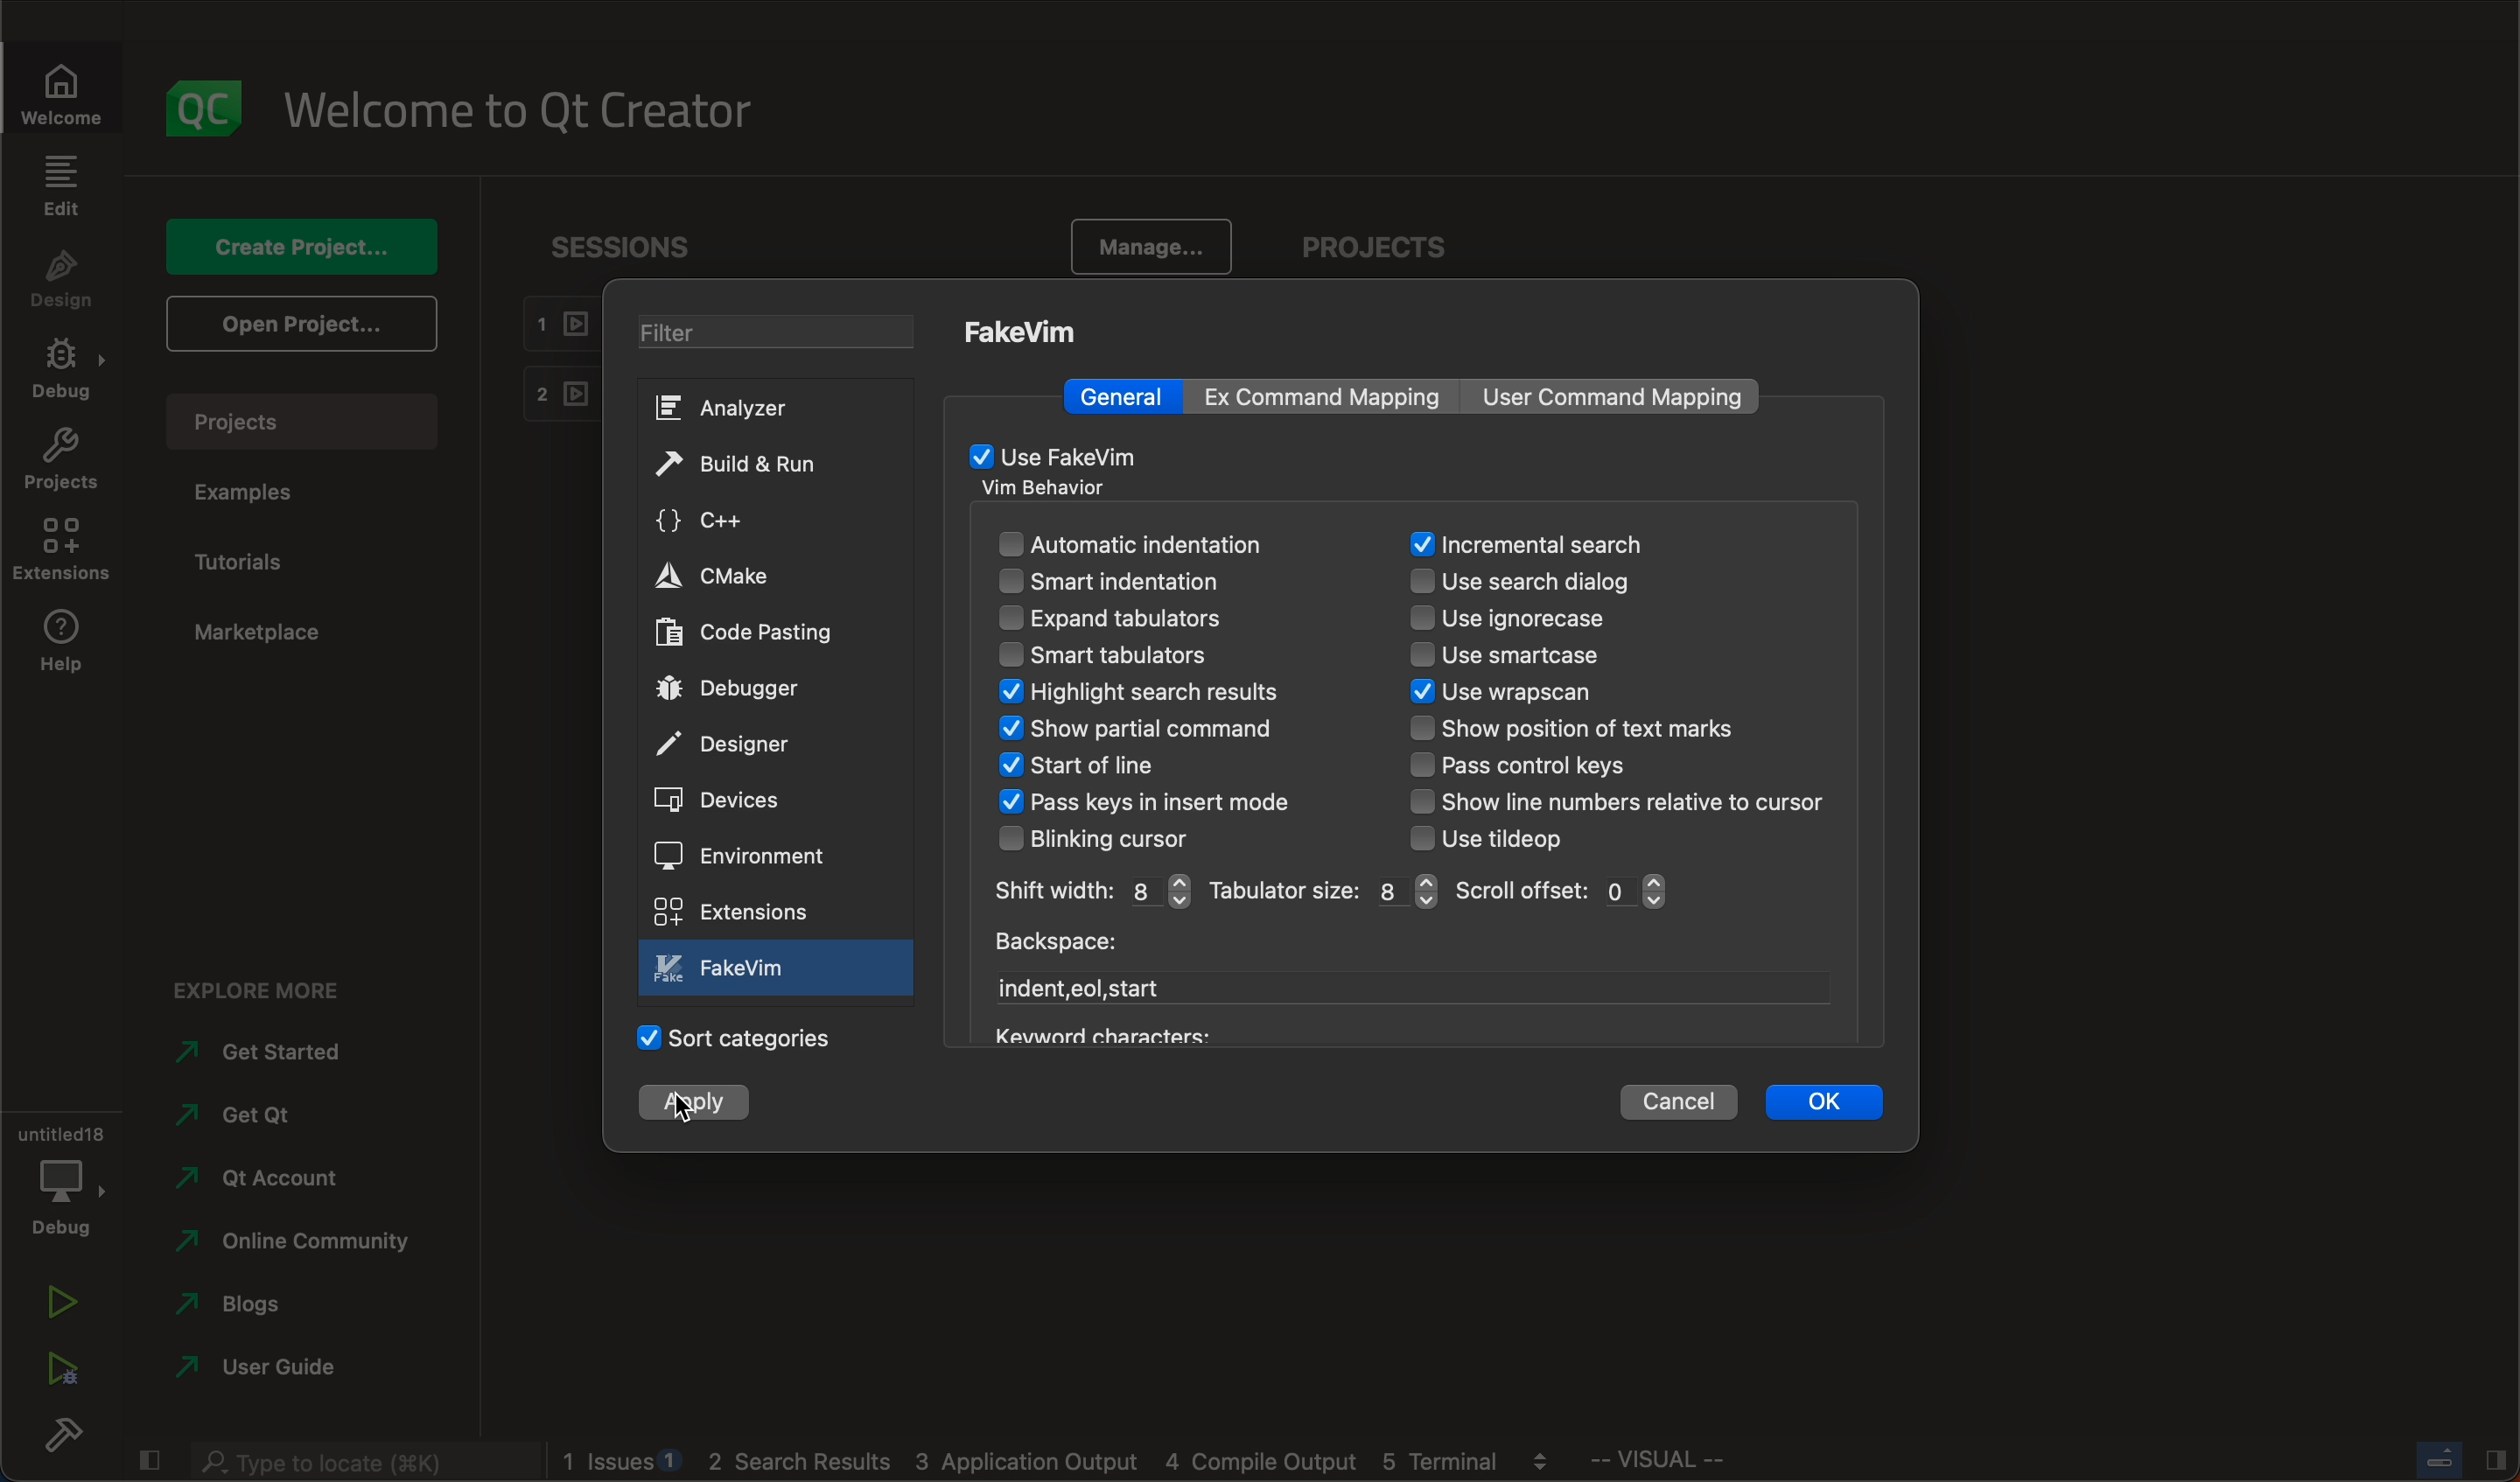  I want to click on marketplace, so click(264, 632).